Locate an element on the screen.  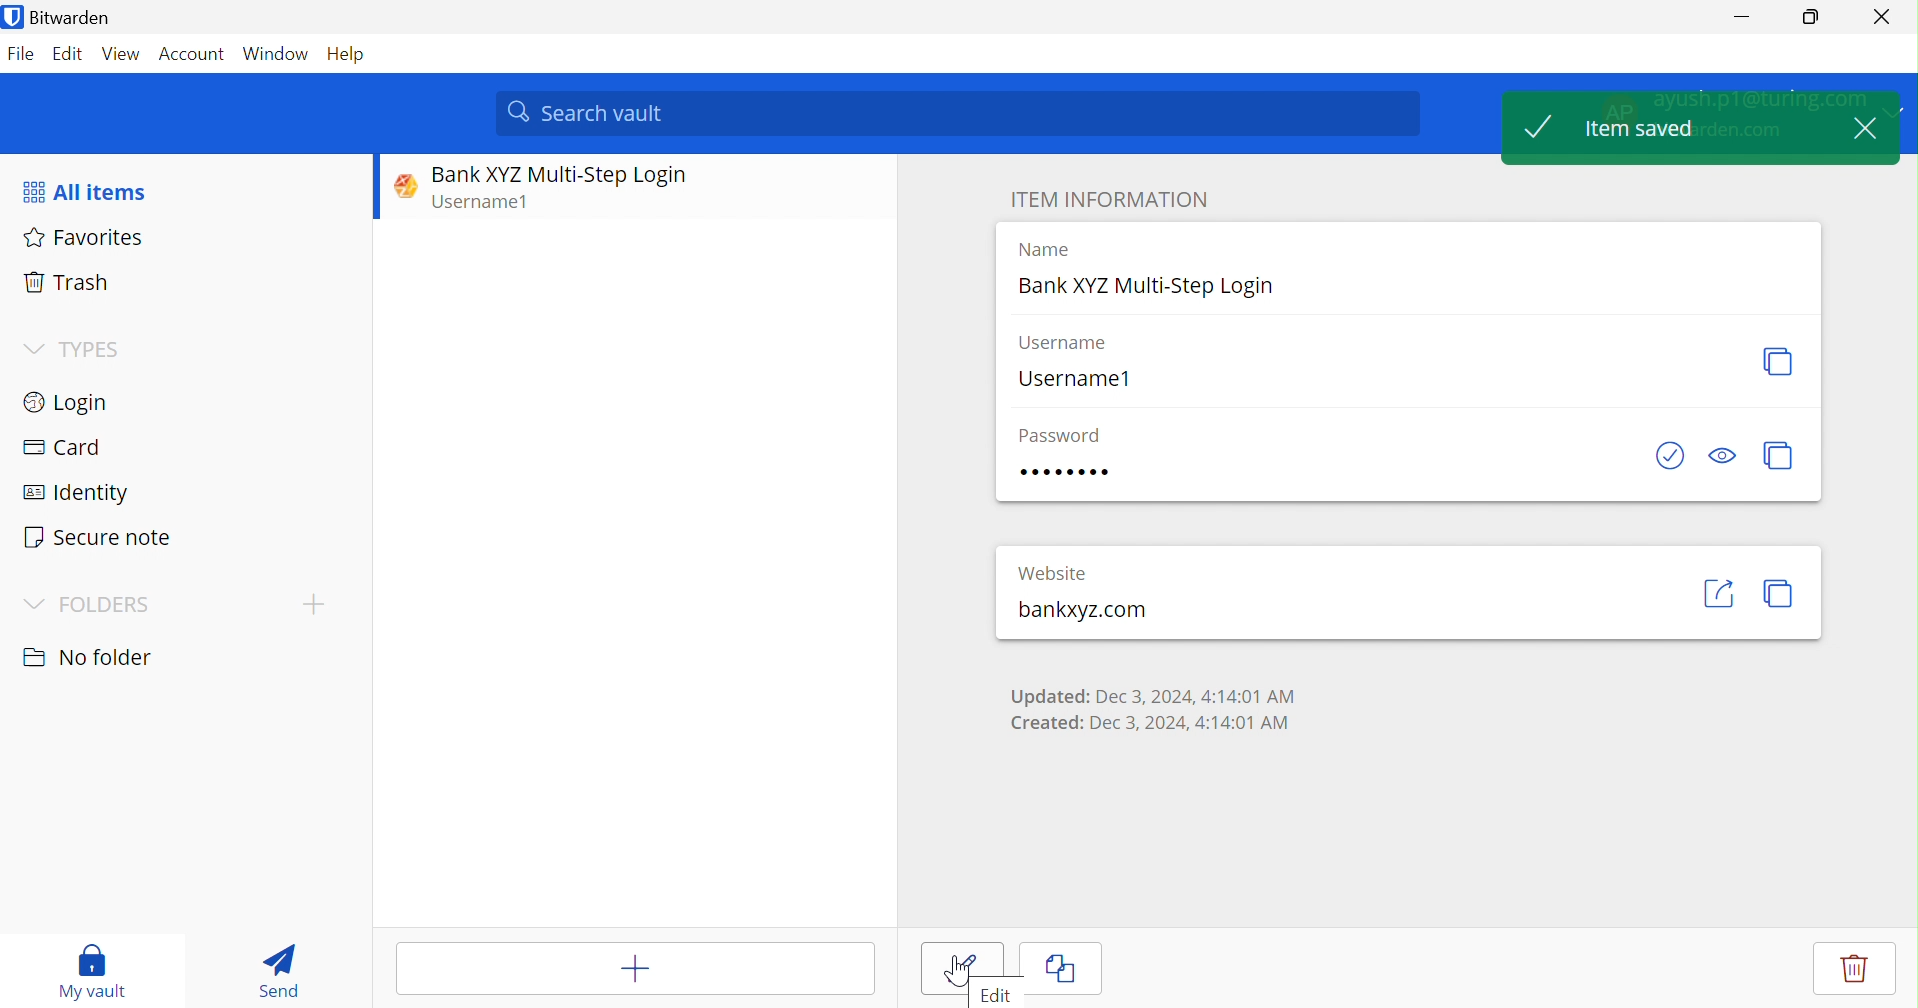
Login is located at coordinates (64, 402).